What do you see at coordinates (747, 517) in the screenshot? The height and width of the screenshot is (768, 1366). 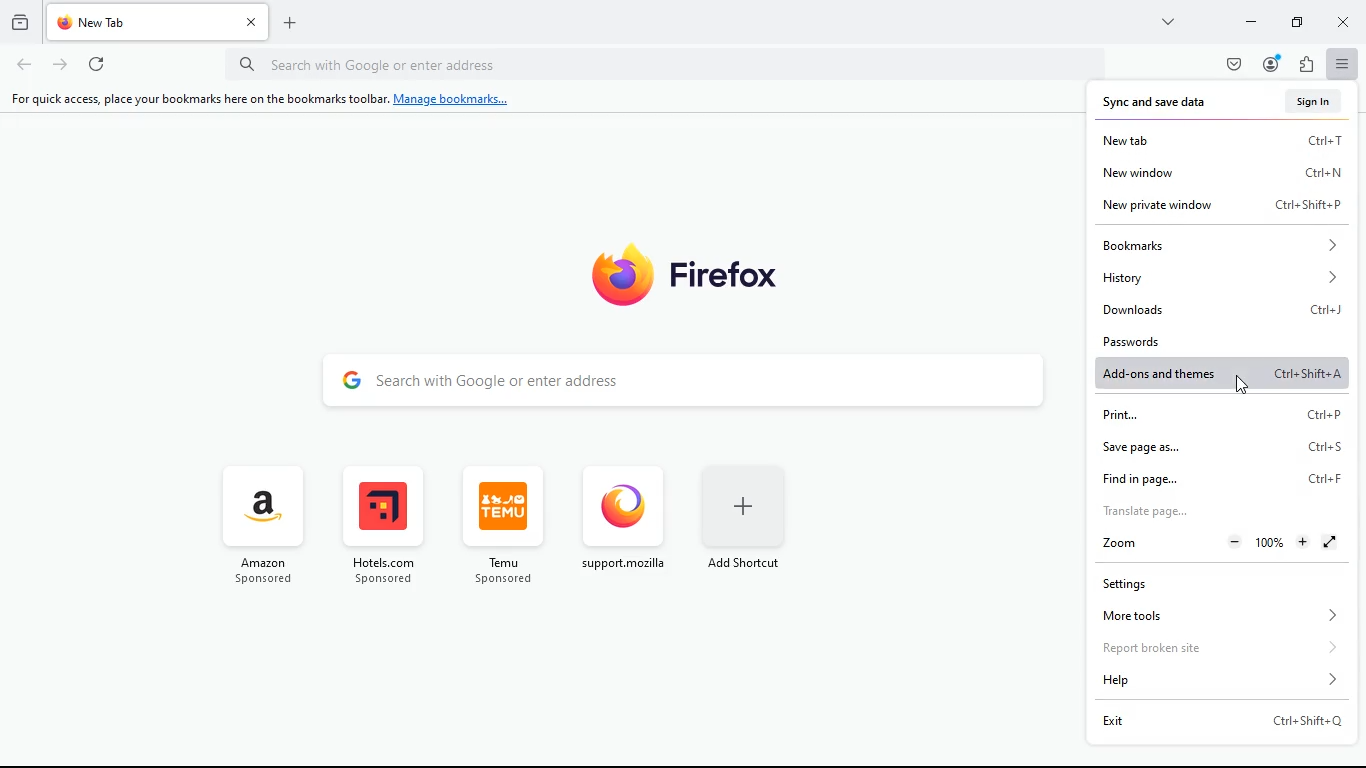 I see `add shortcut` at bounding box center [747, 517].